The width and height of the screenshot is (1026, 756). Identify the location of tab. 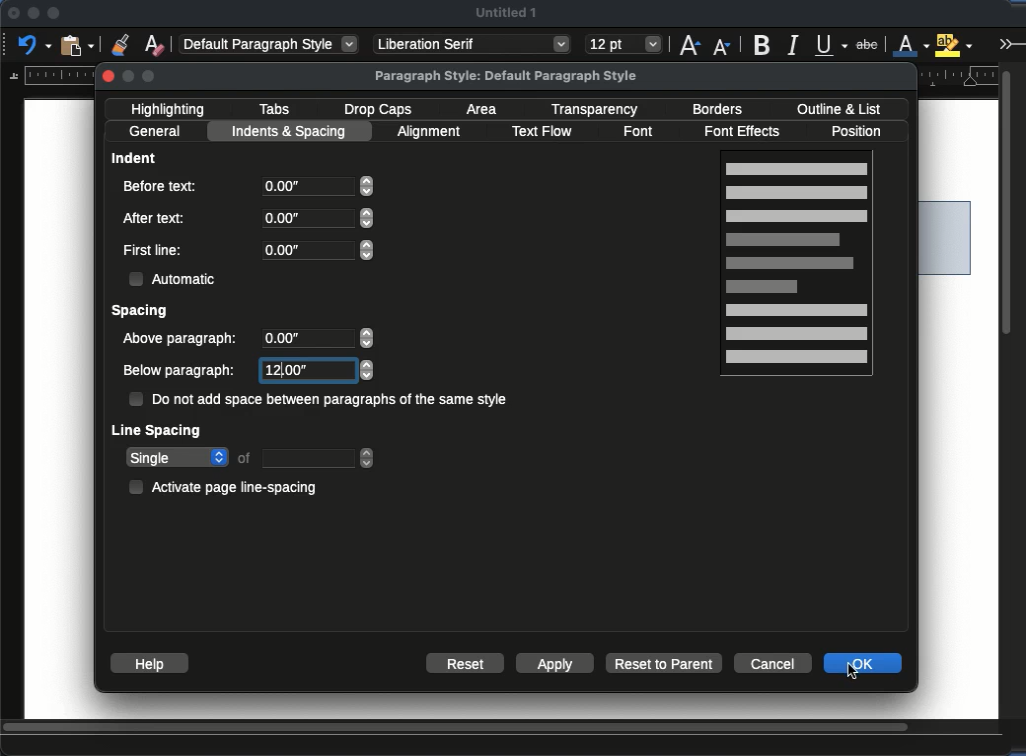
(320, 458).